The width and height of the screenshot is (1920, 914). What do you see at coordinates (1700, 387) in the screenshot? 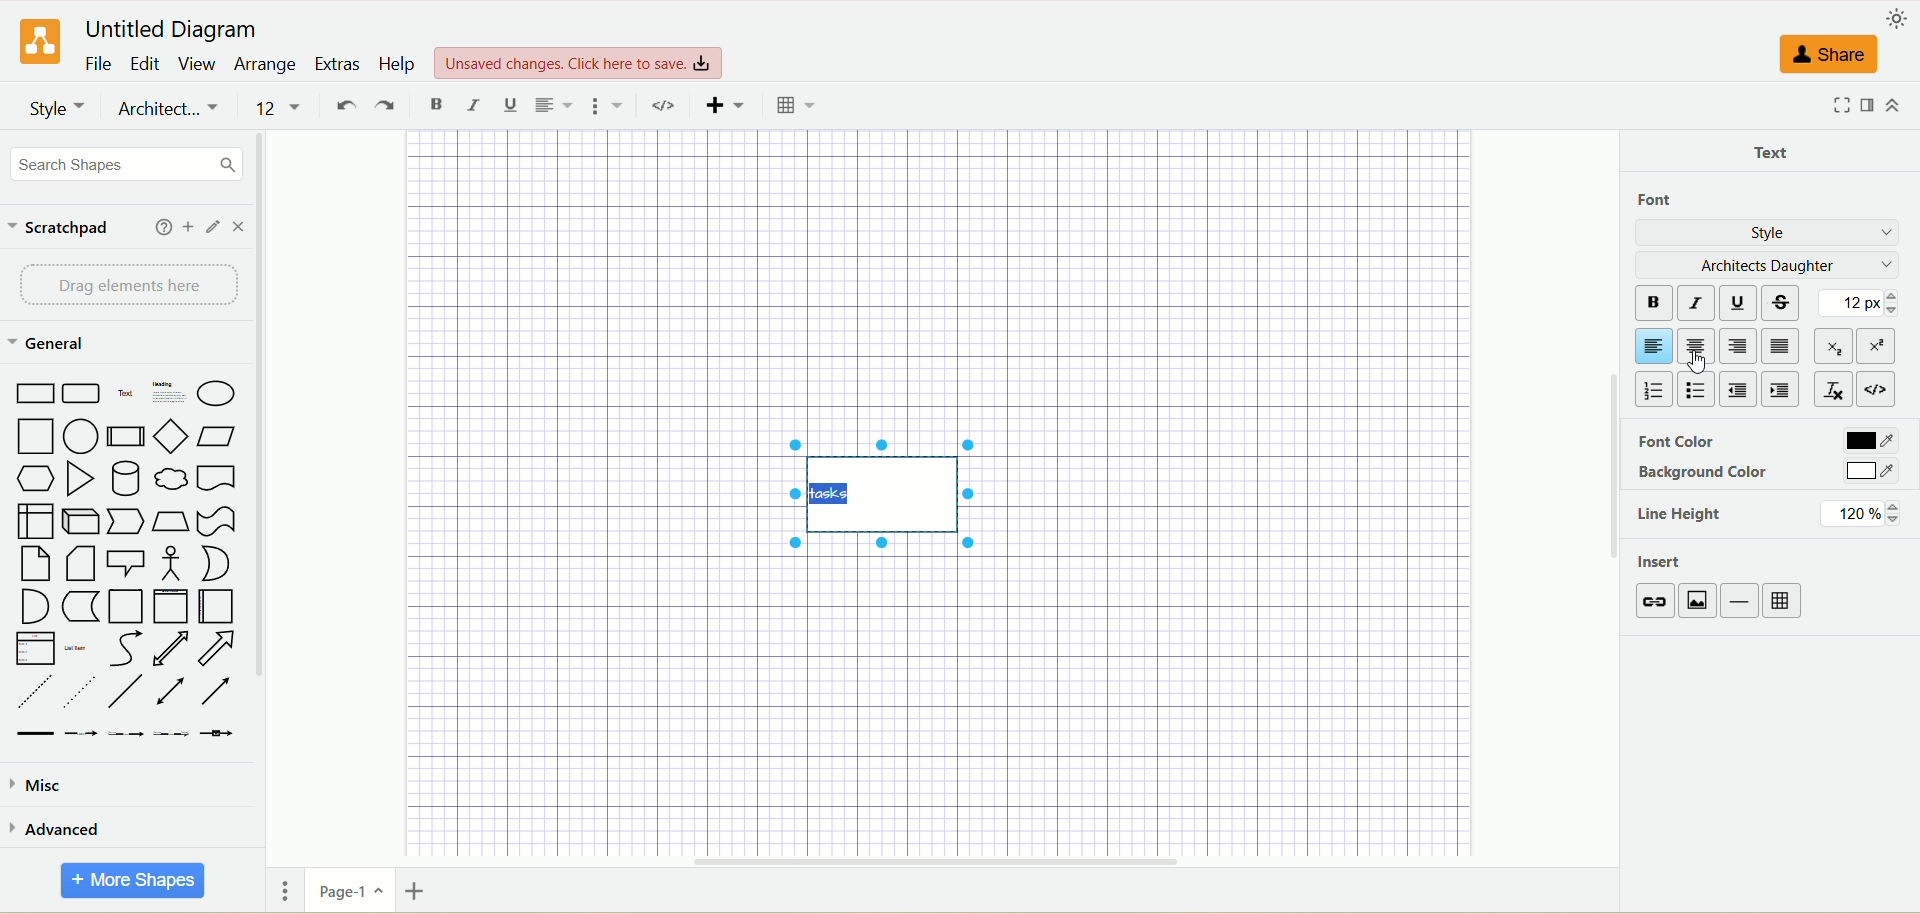
I see `bulleted list` at bounding box center [1700, 387].